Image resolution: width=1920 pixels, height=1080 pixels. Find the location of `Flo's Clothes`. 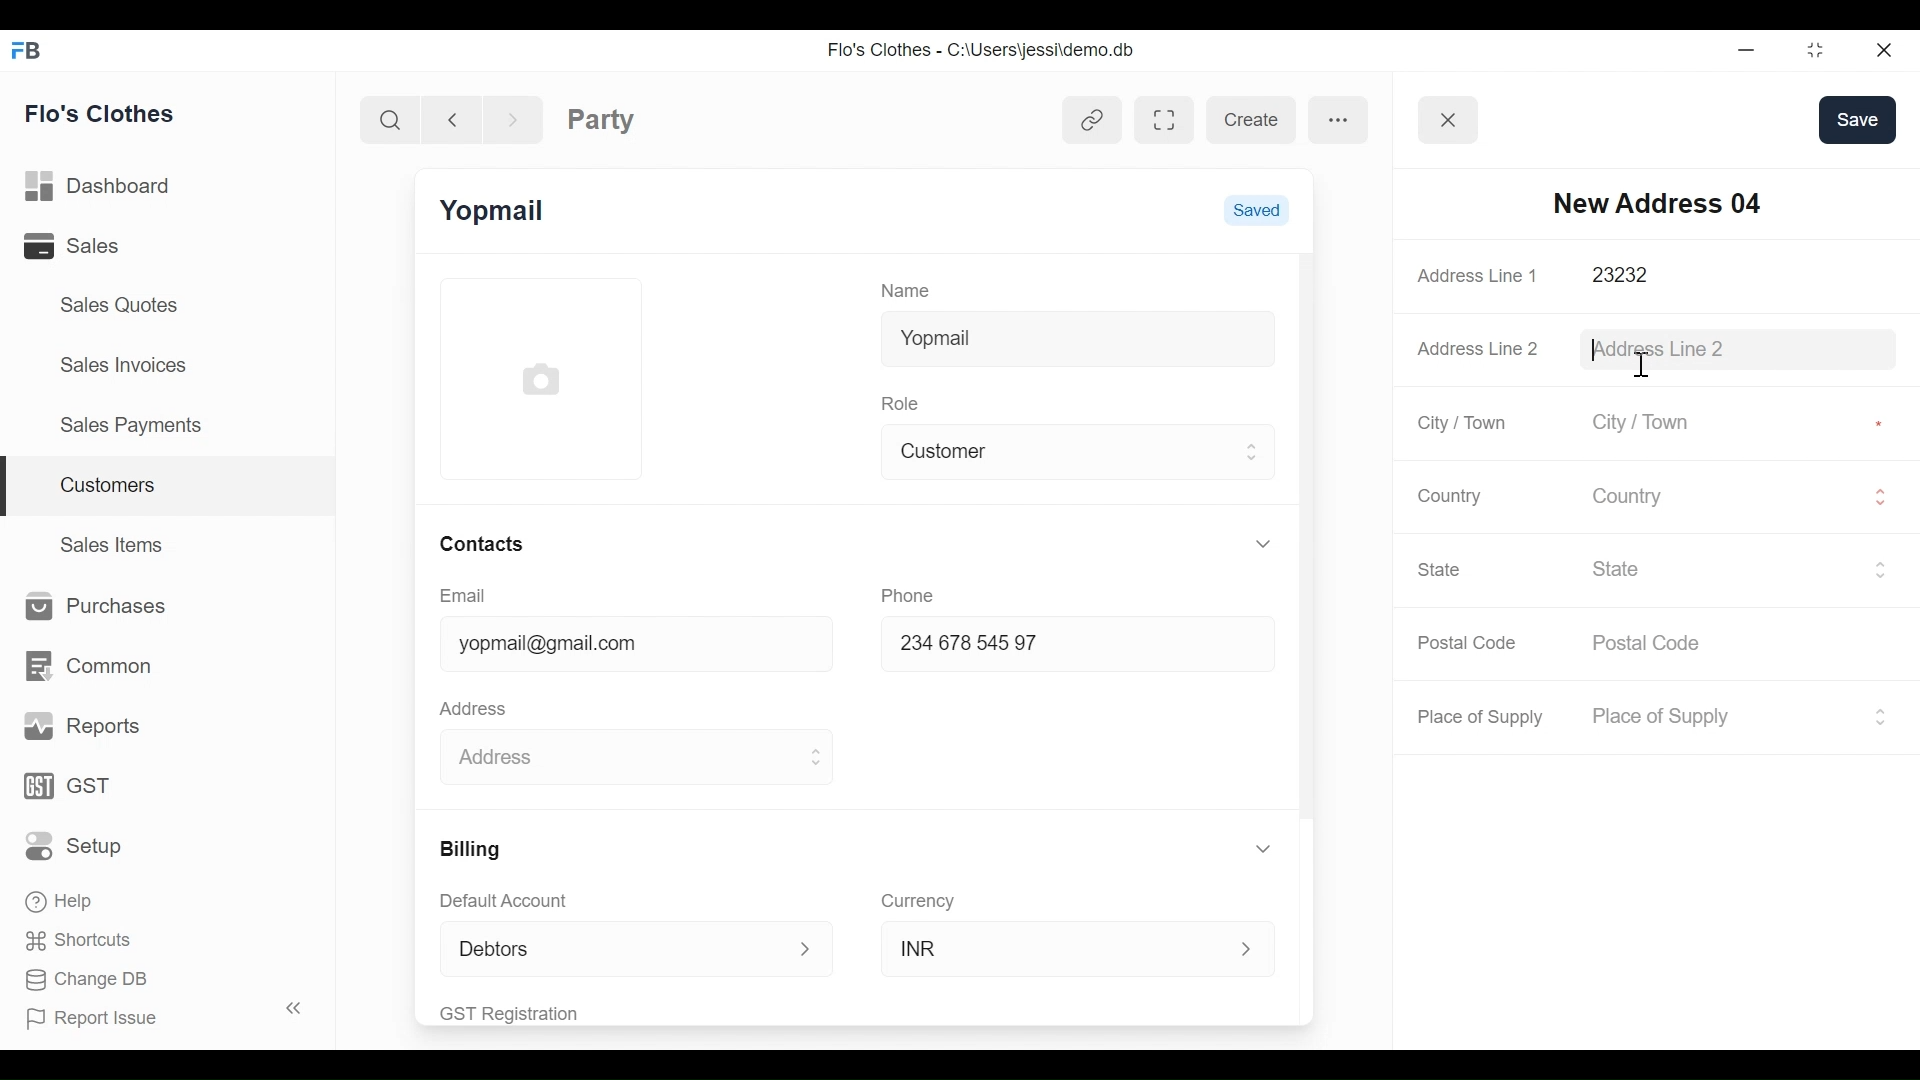

Flo's Clothes is located at coordinates (103, 113).